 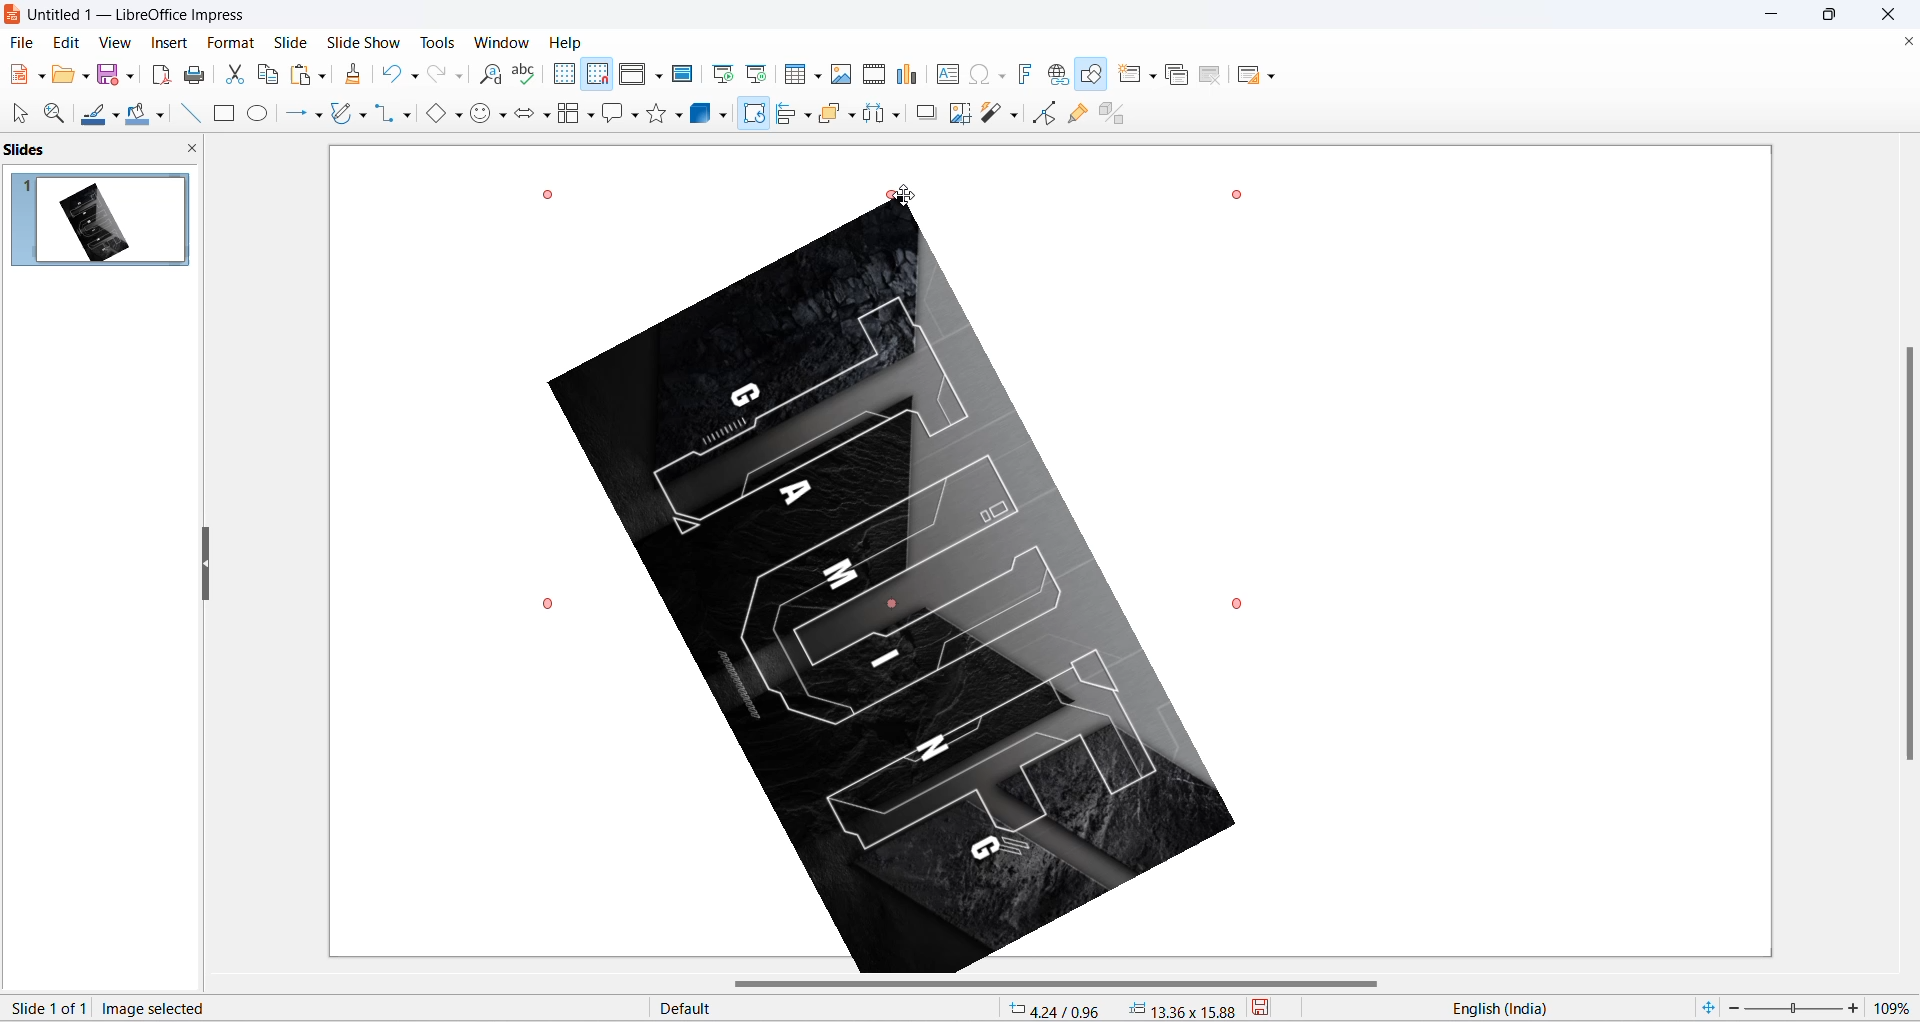 I want to click on image selection markup, so click(x=904, y=197).